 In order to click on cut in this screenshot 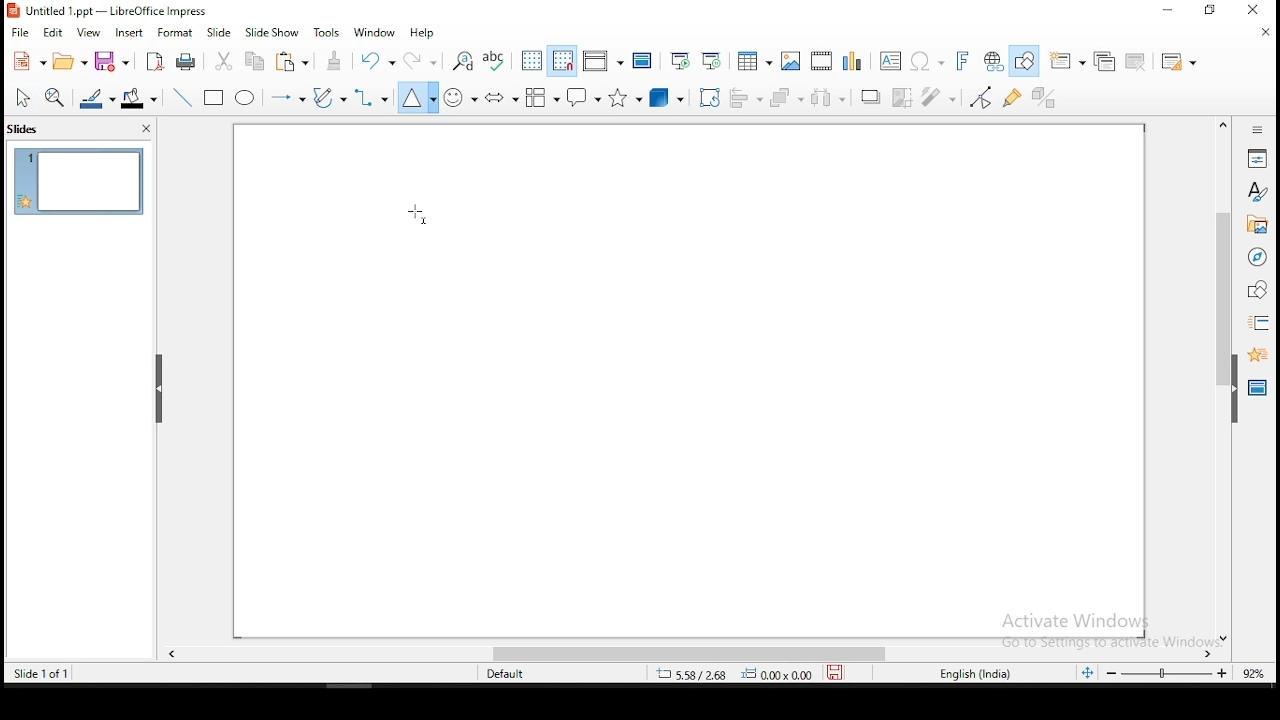, I will do `click(225, 62)`.